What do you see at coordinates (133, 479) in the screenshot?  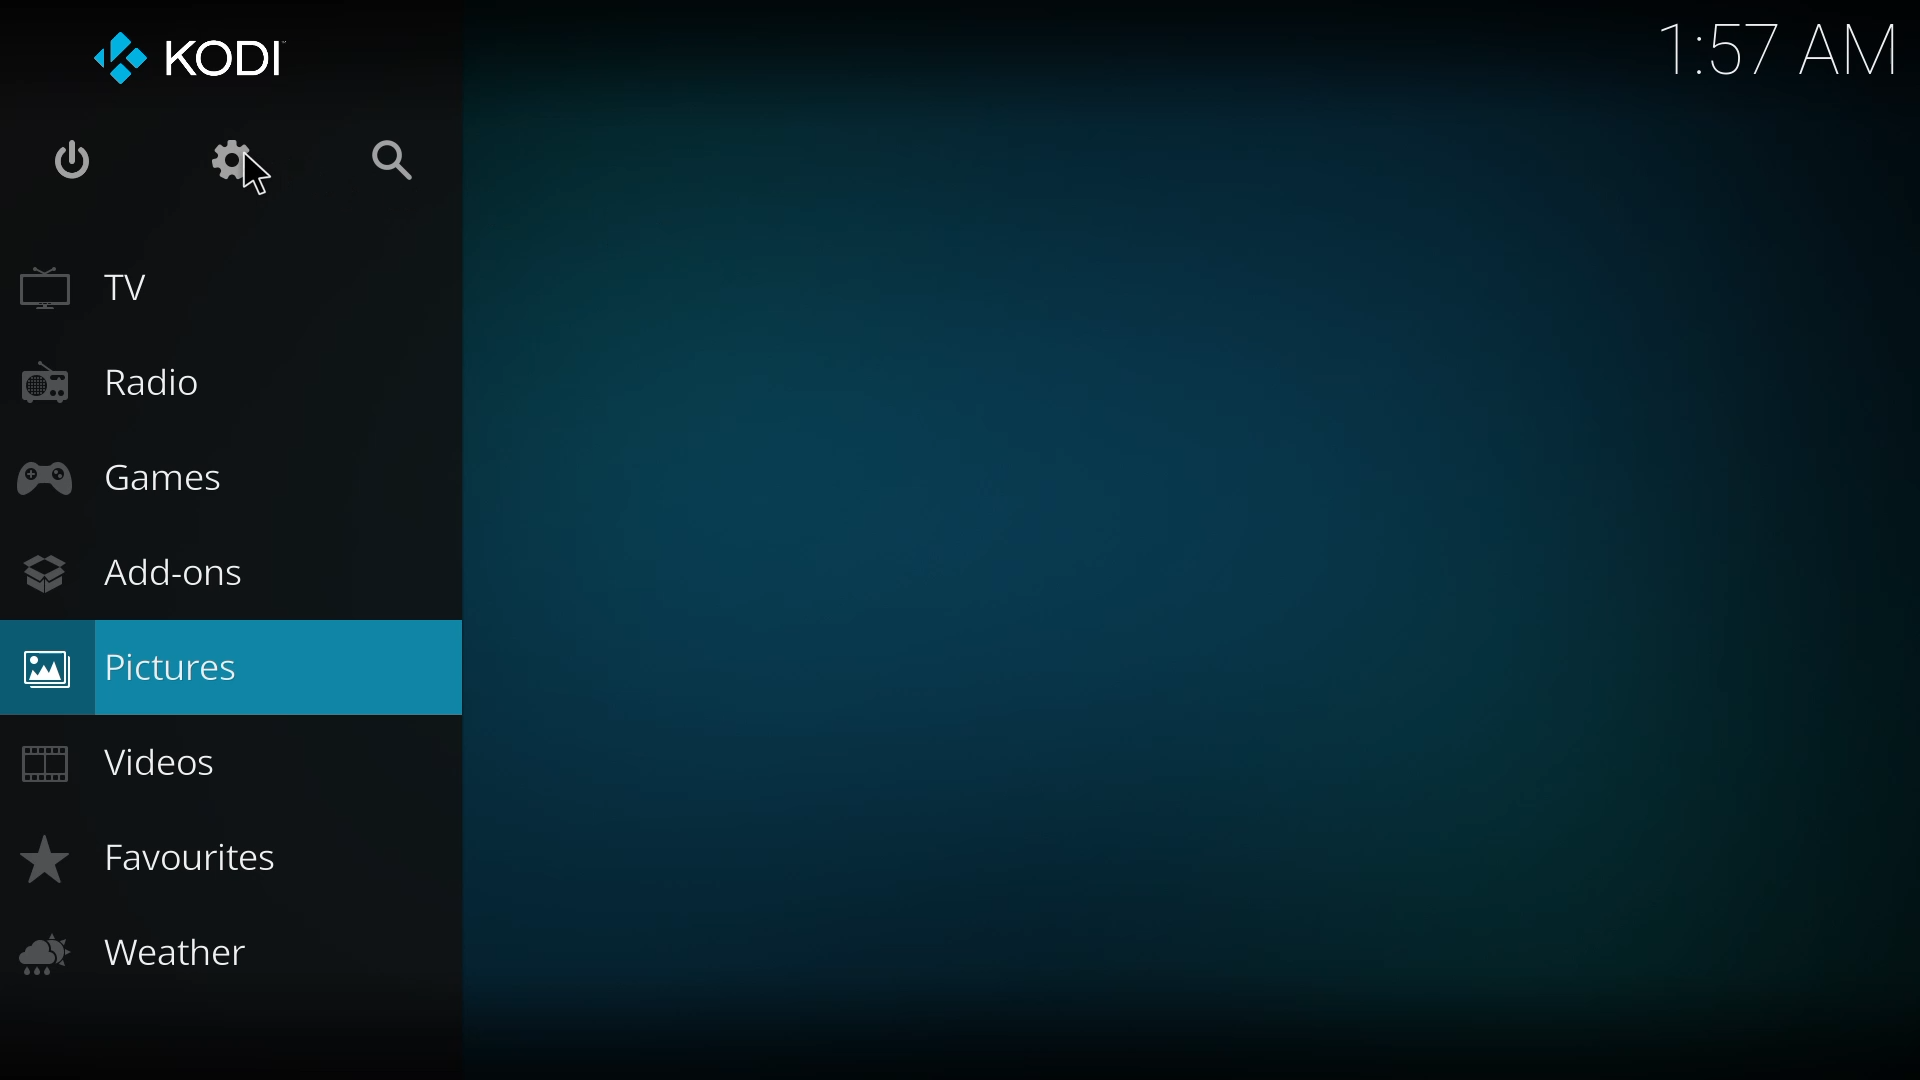 I see `games` at bounding box center [133, 479].